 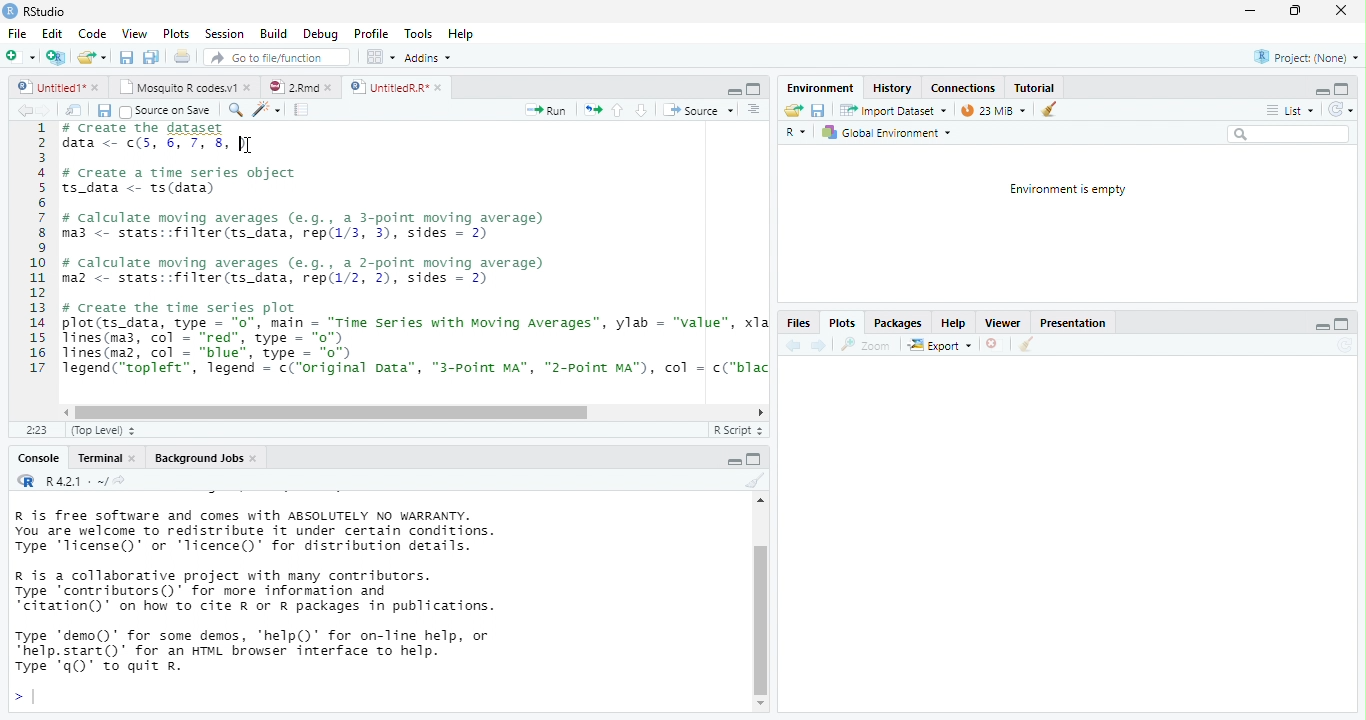 I want to click on view the current working directory, so click(x=120, y=480).